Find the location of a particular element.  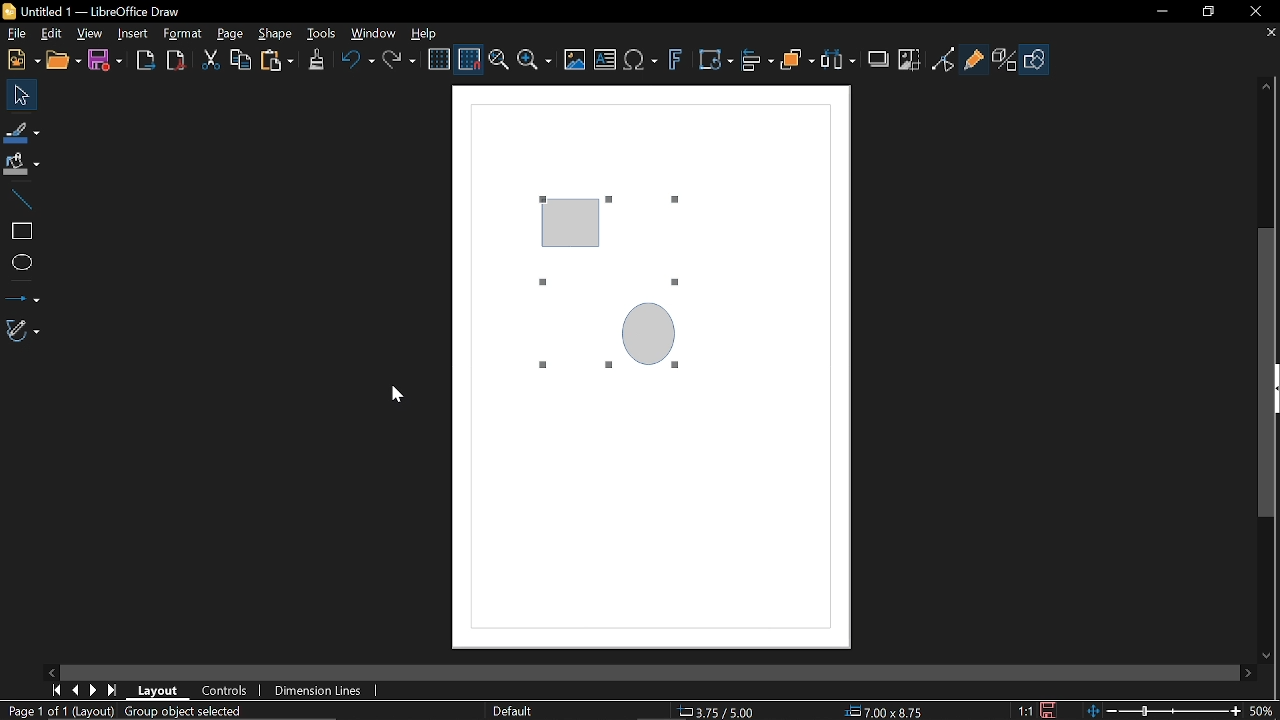

Edit is located at coordinates (50, 34).